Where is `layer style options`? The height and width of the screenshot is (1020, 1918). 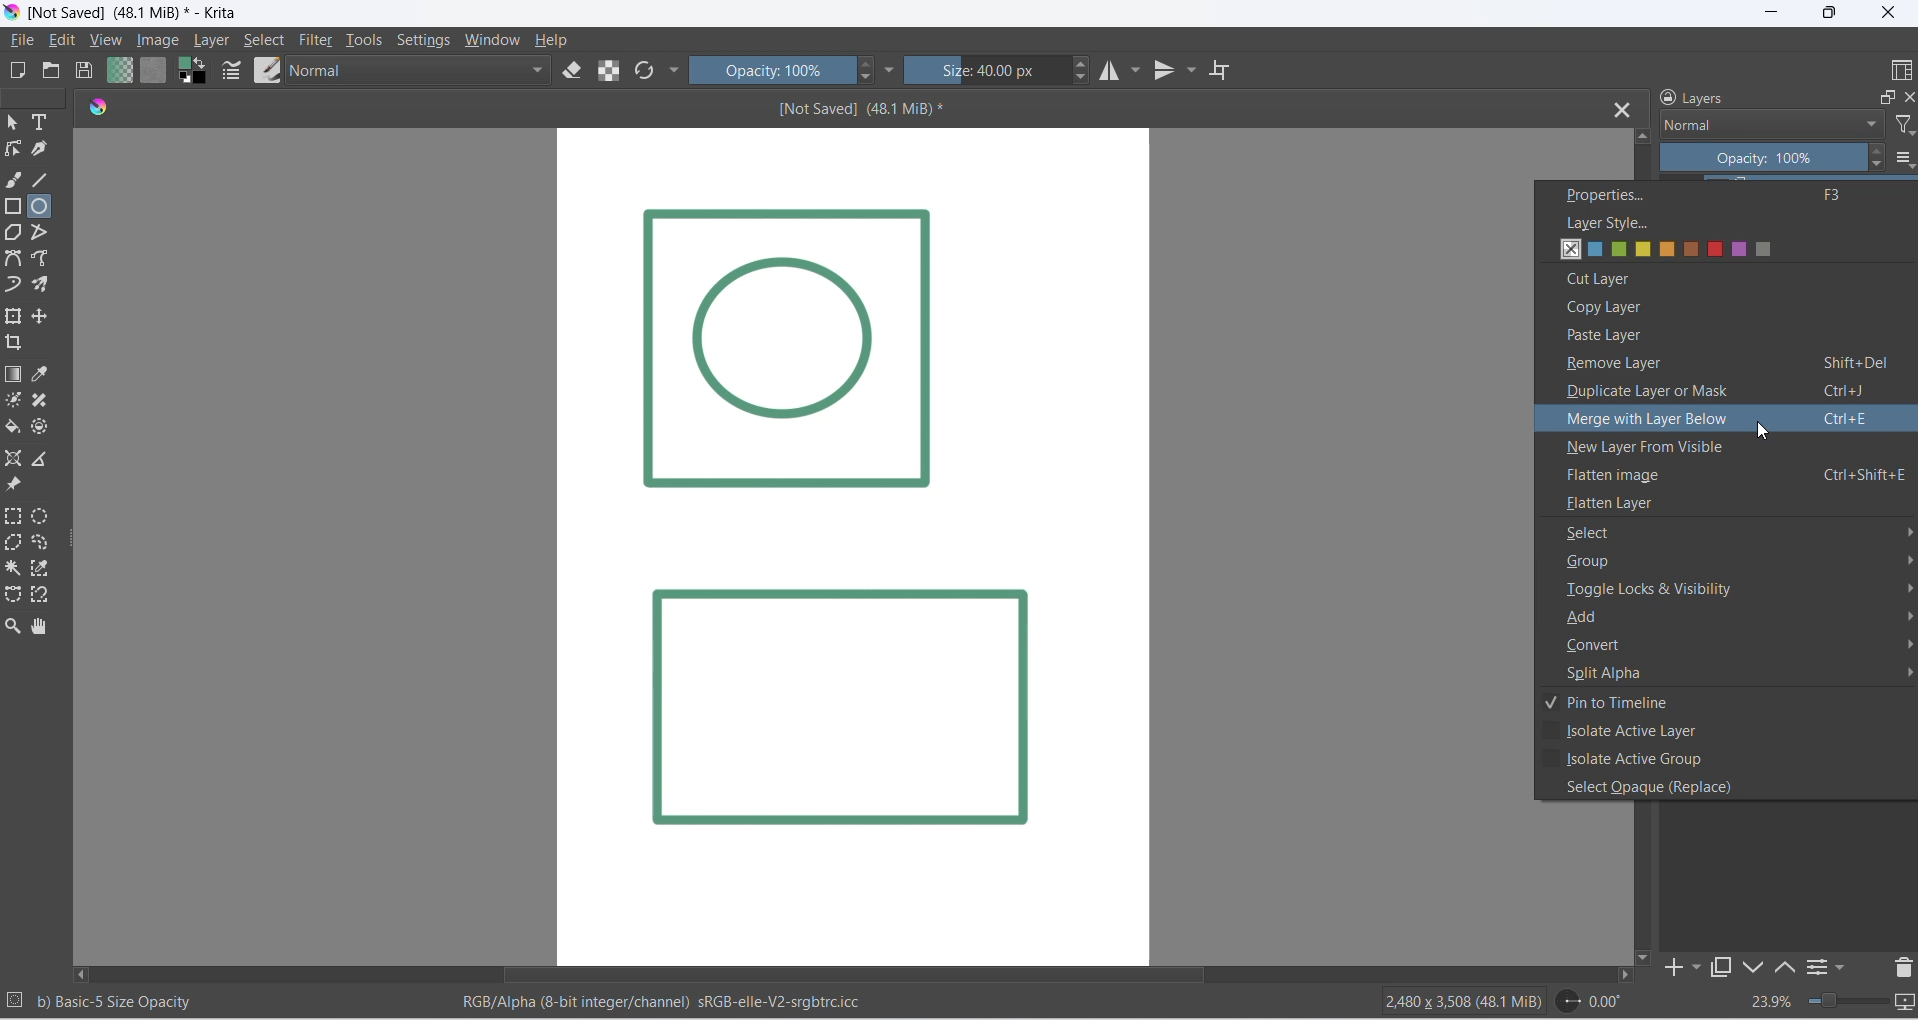
layer style options is located at coordinates (1723, 247).